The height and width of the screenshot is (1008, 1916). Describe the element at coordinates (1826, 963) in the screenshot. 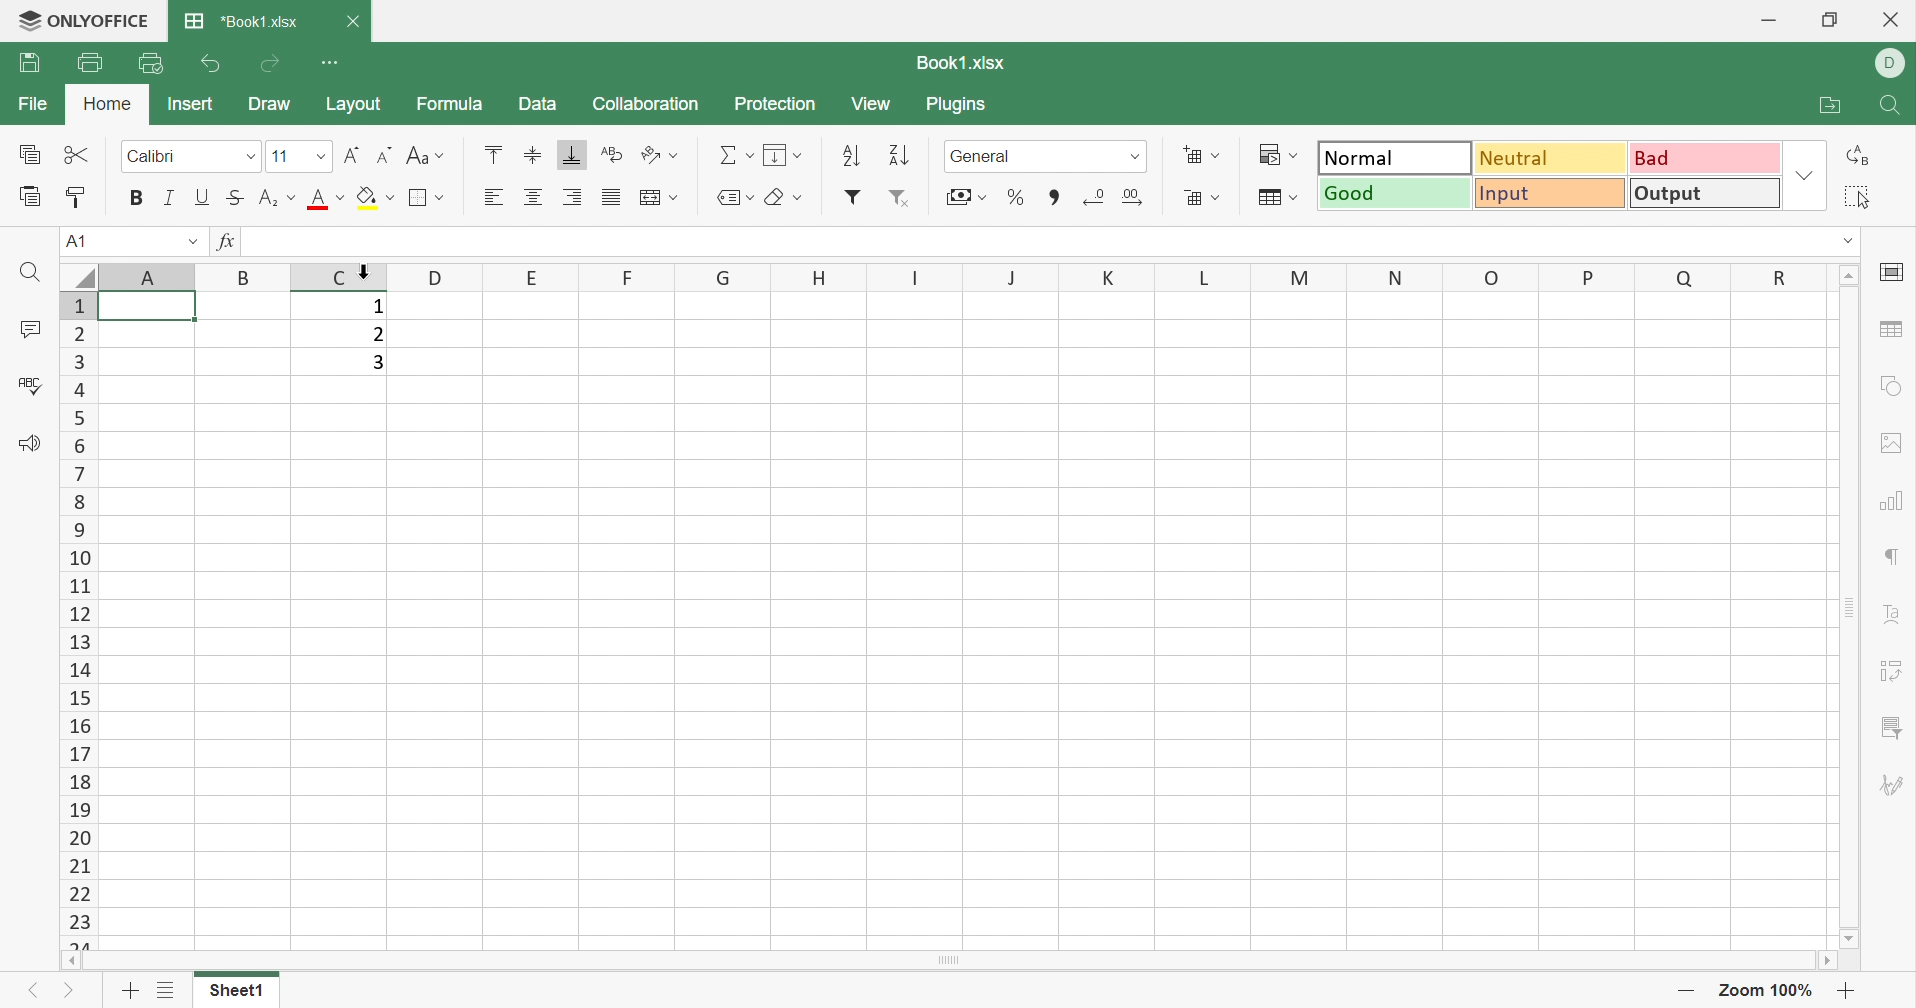

I see `Scroll Right` at that location.